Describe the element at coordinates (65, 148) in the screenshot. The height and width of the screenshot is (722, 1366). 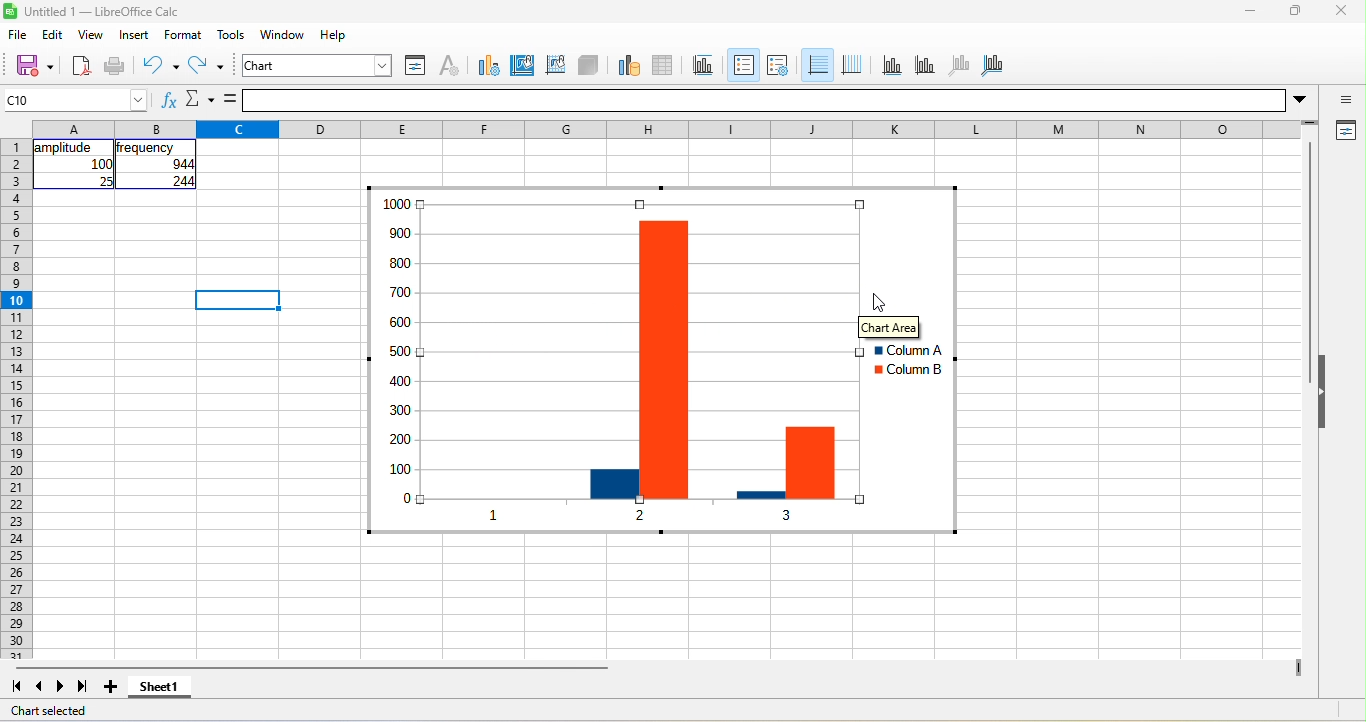
I see `amplitude ` at that location.